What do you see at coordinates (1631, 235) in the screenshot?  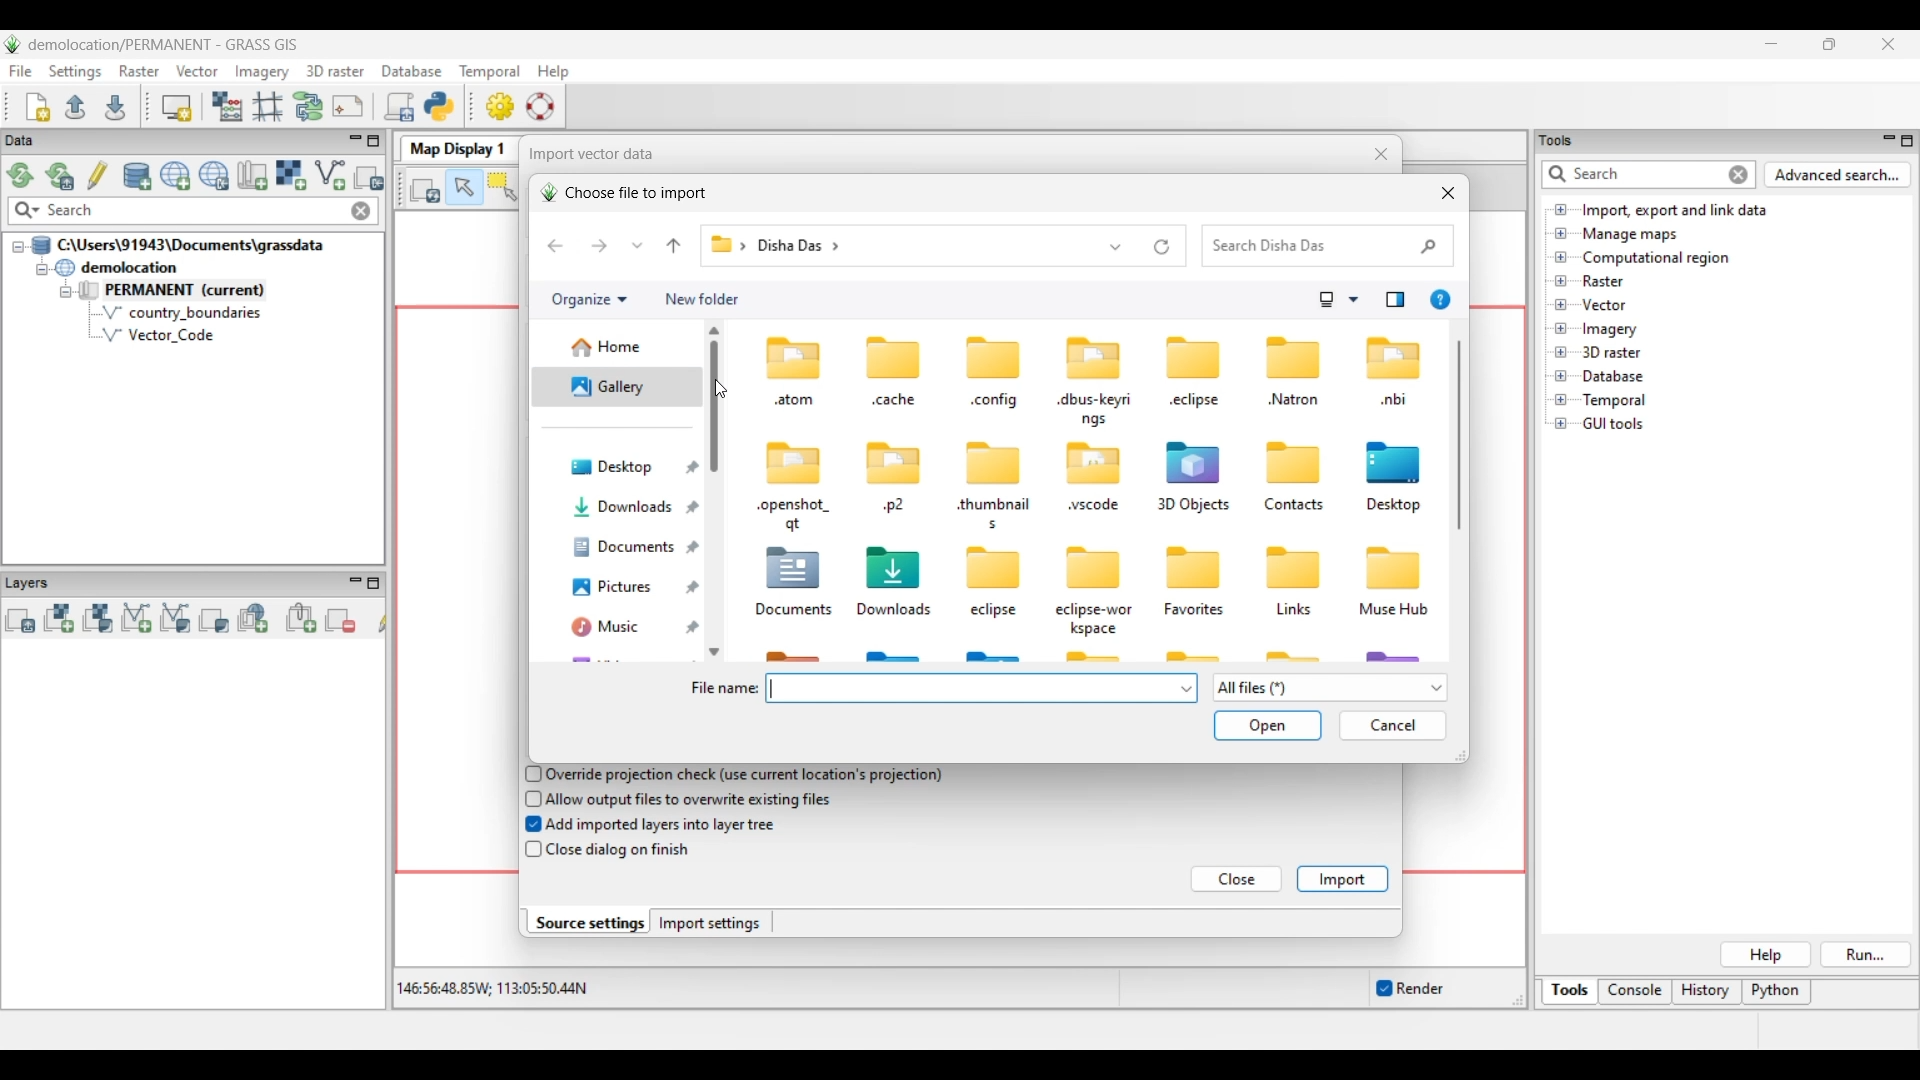 I see `Double click to see files under Manage maps` at bounding box center [1631, 235].